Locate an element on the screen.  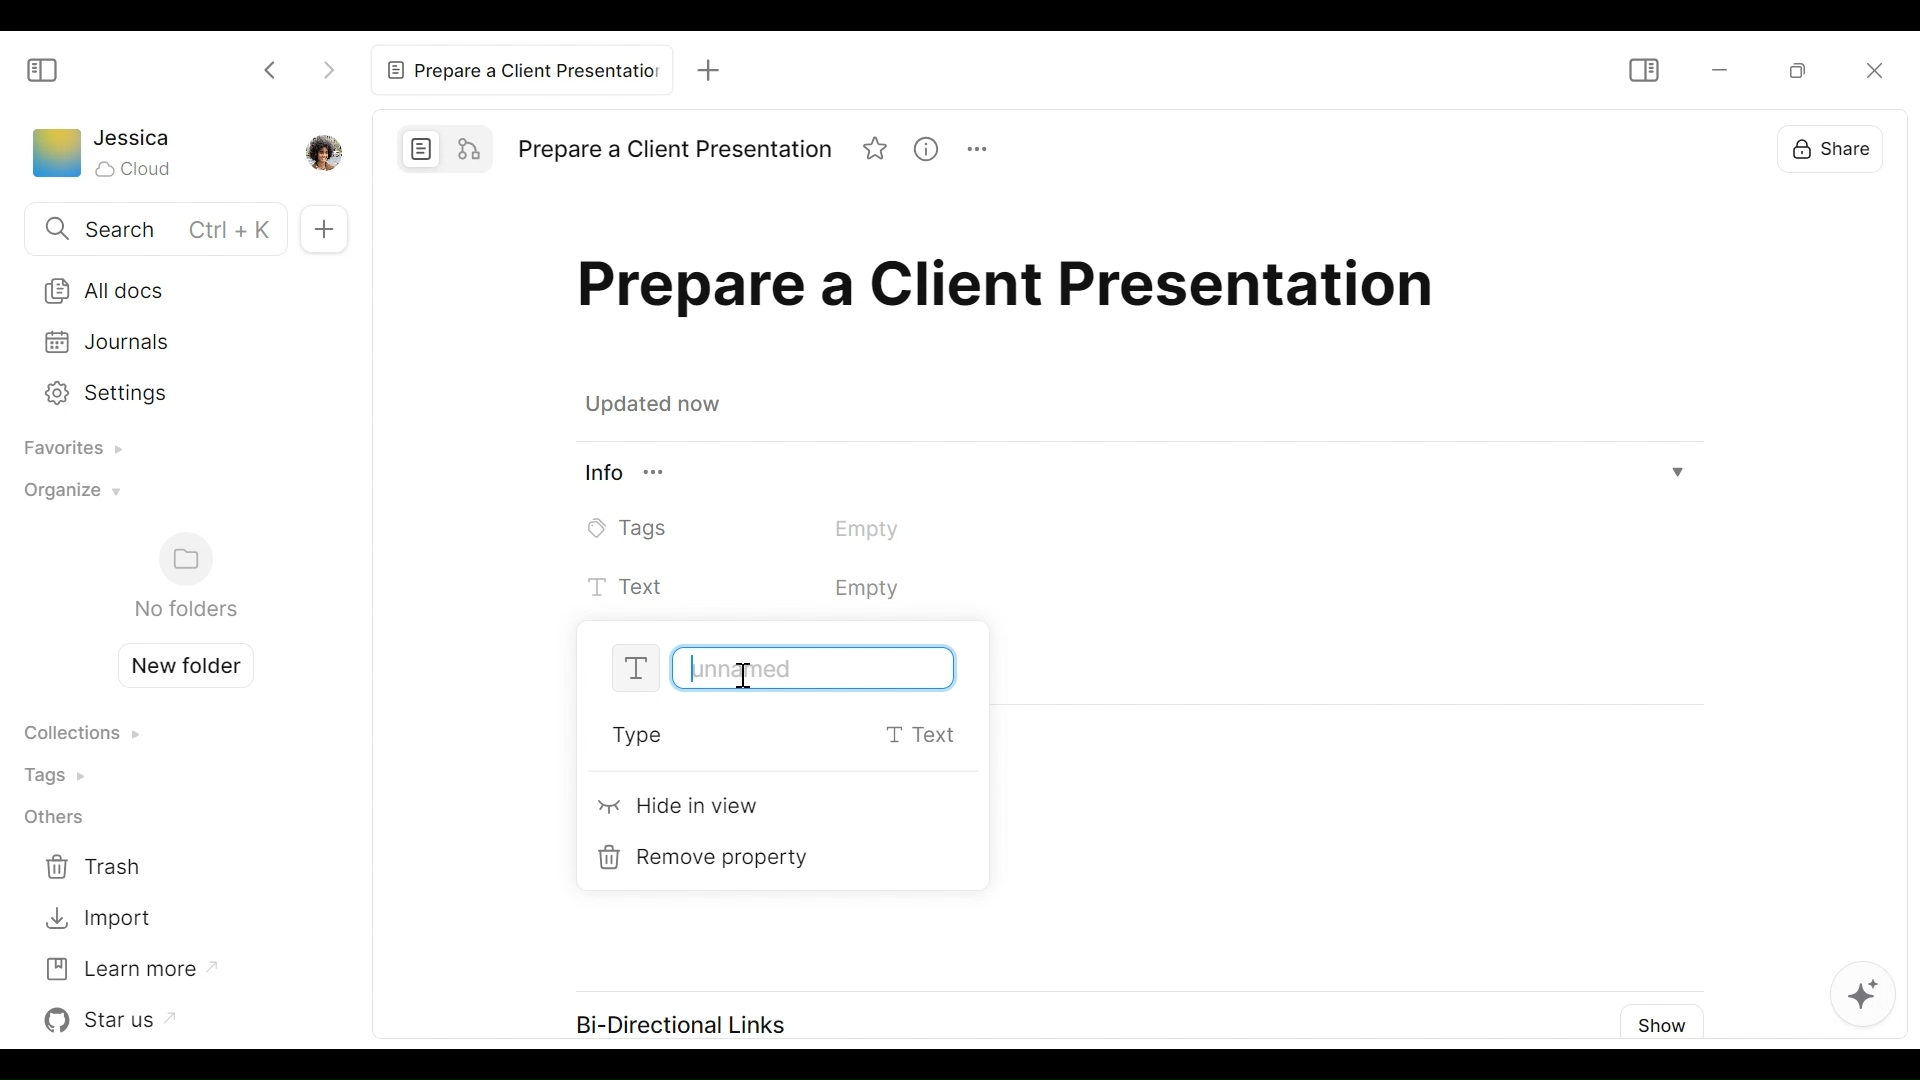
Profile picture is located at coordinates (321, 151).